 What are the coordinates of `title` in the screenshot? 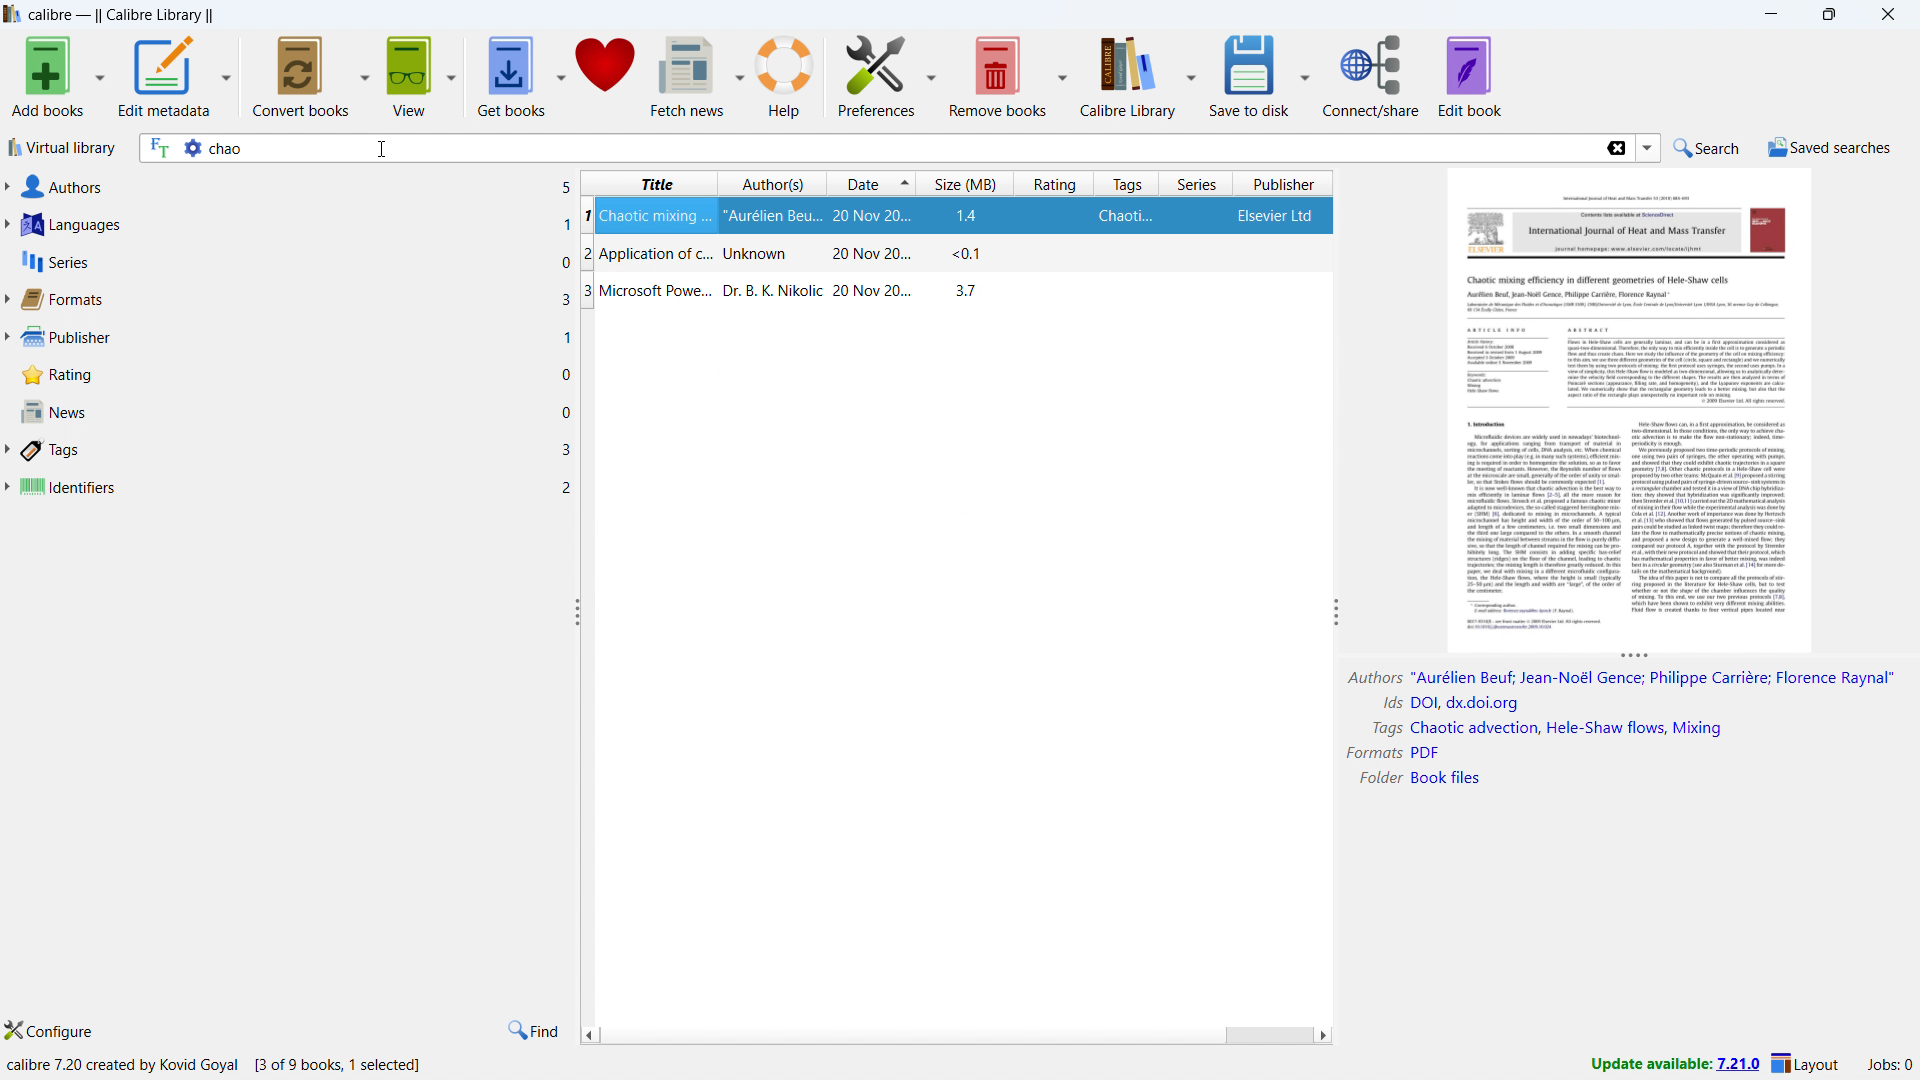 It's located at (122, 14).